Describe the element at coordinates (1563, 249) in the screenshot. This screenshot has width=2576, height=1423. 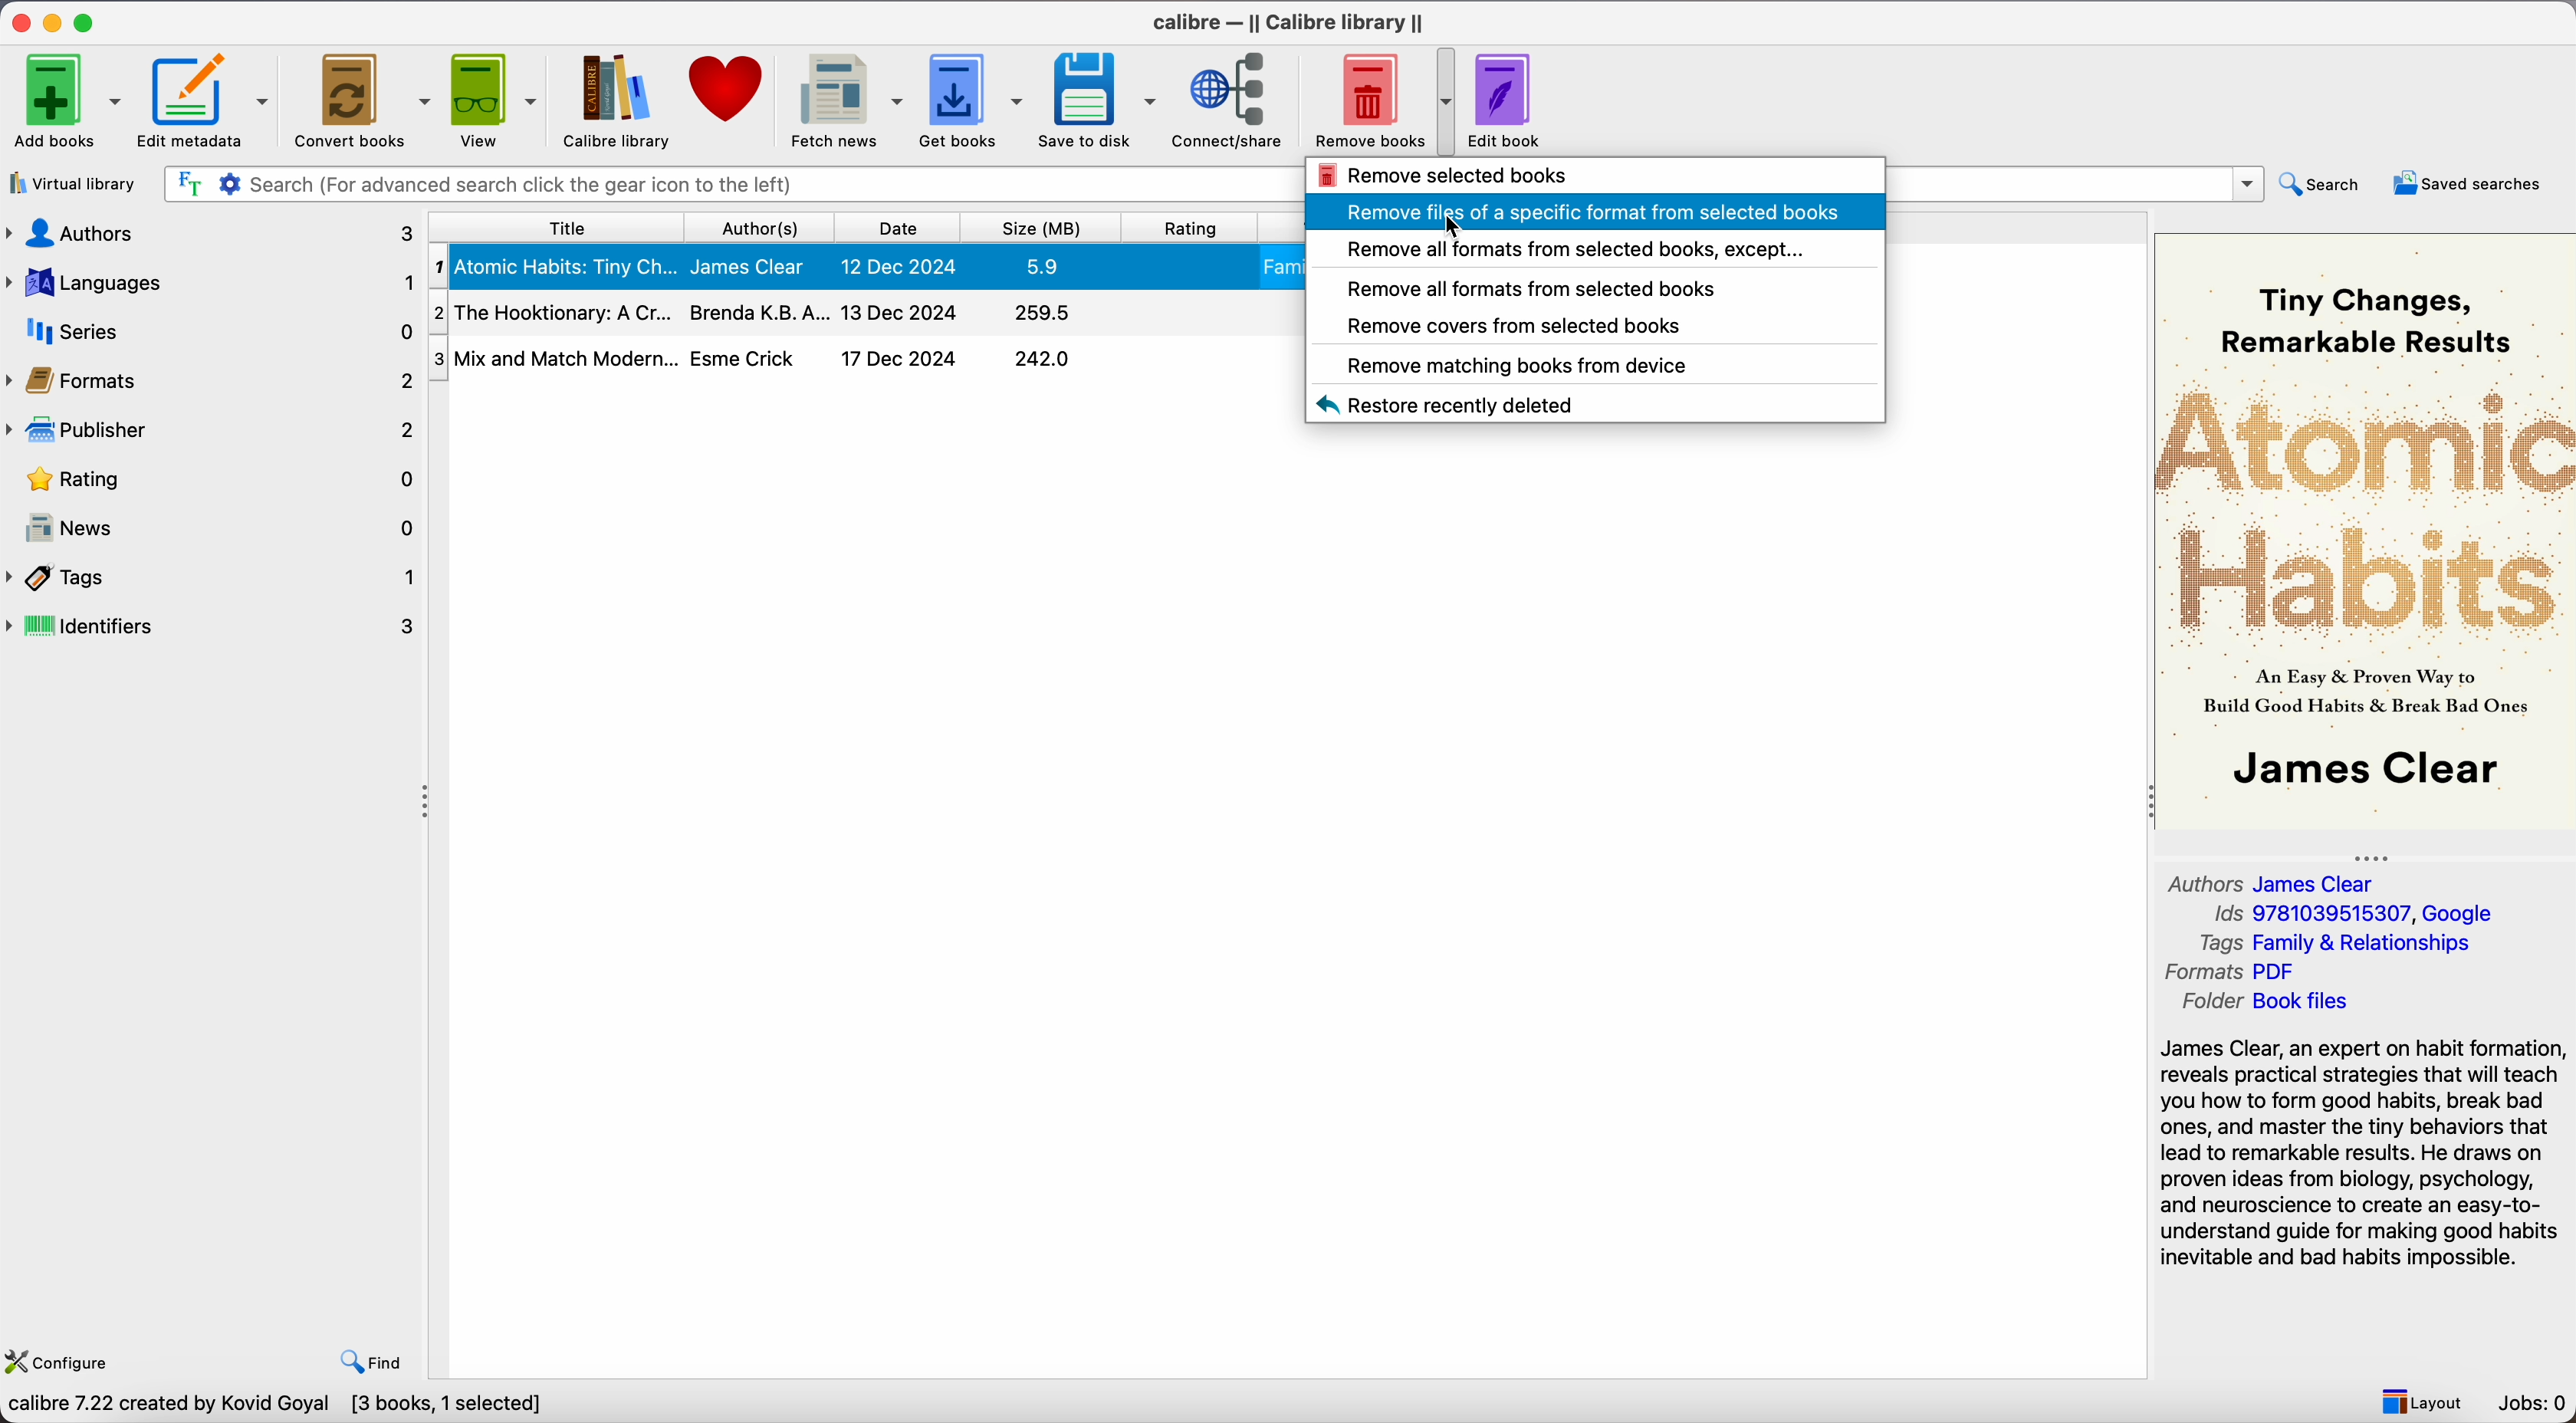
I see `remove all formats from selected books, except...` at that location.